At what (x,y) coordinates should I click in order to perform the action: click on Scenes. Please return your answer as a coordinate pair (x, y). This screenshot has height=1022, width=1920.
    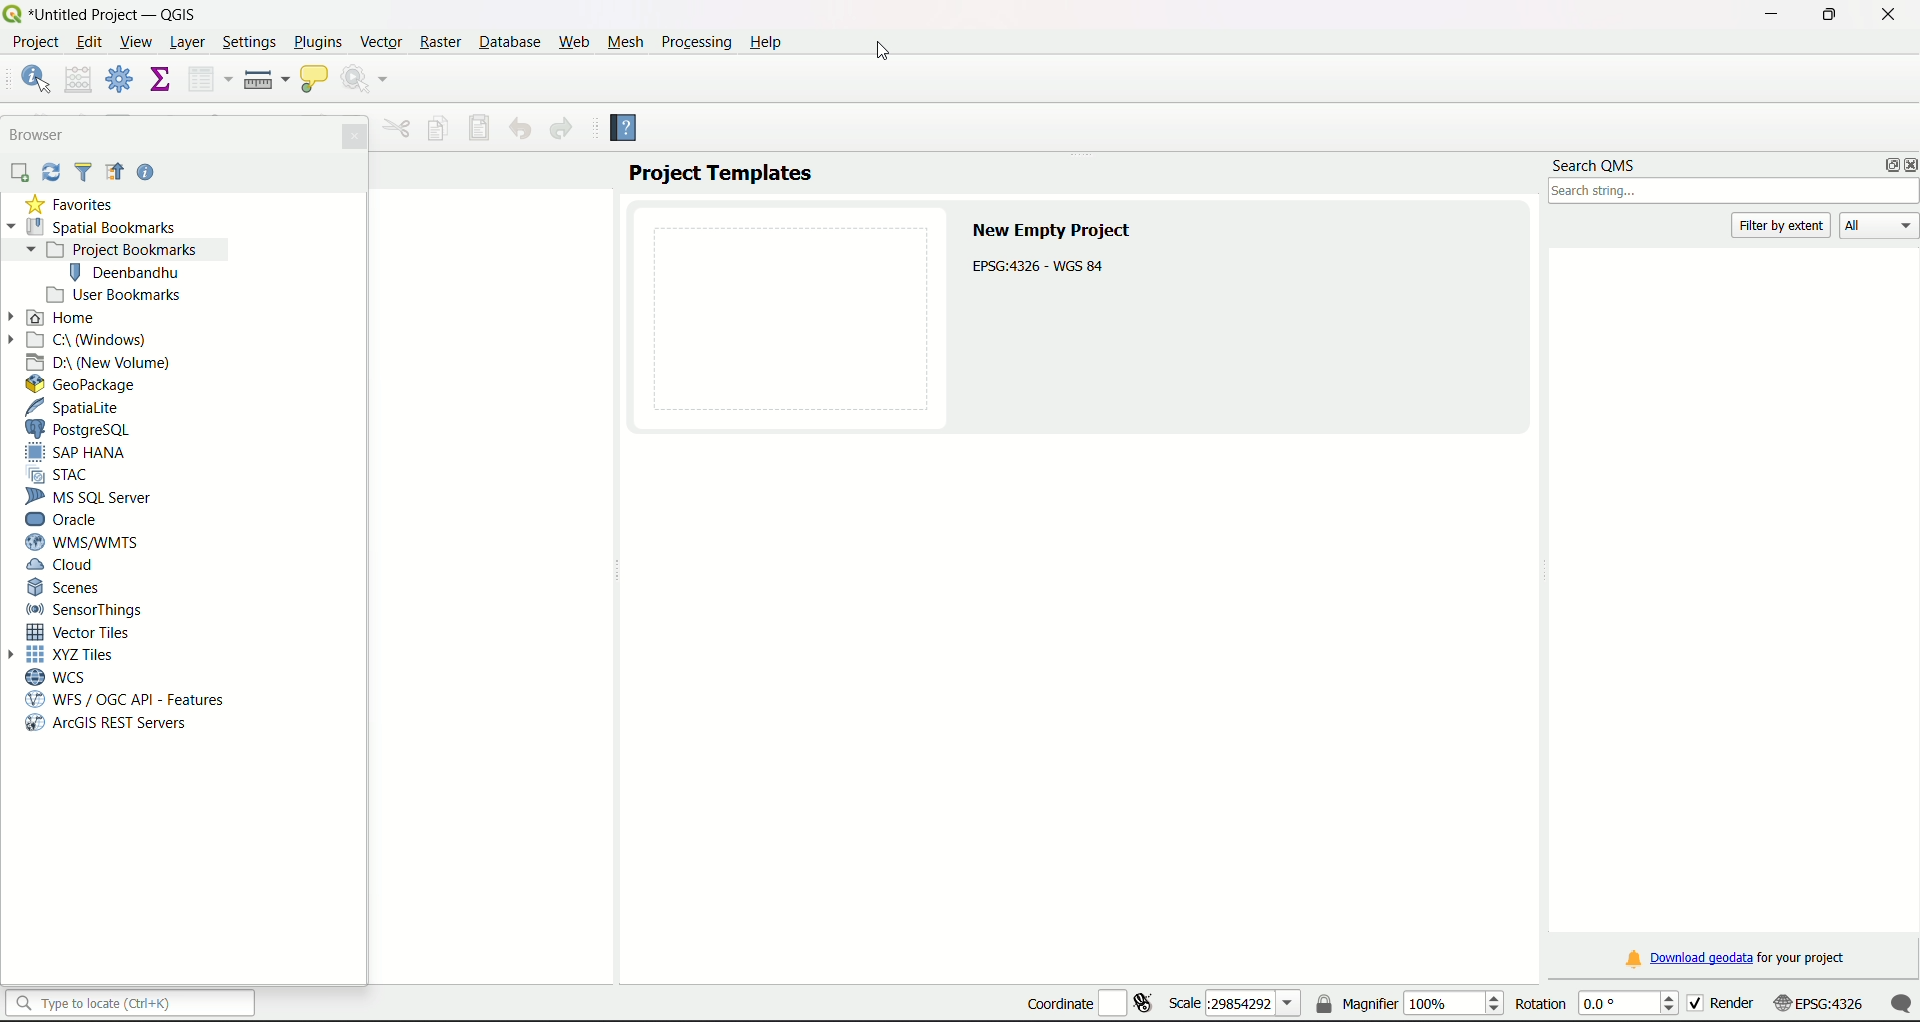
    Looking at the image, I should click on (70, 586).